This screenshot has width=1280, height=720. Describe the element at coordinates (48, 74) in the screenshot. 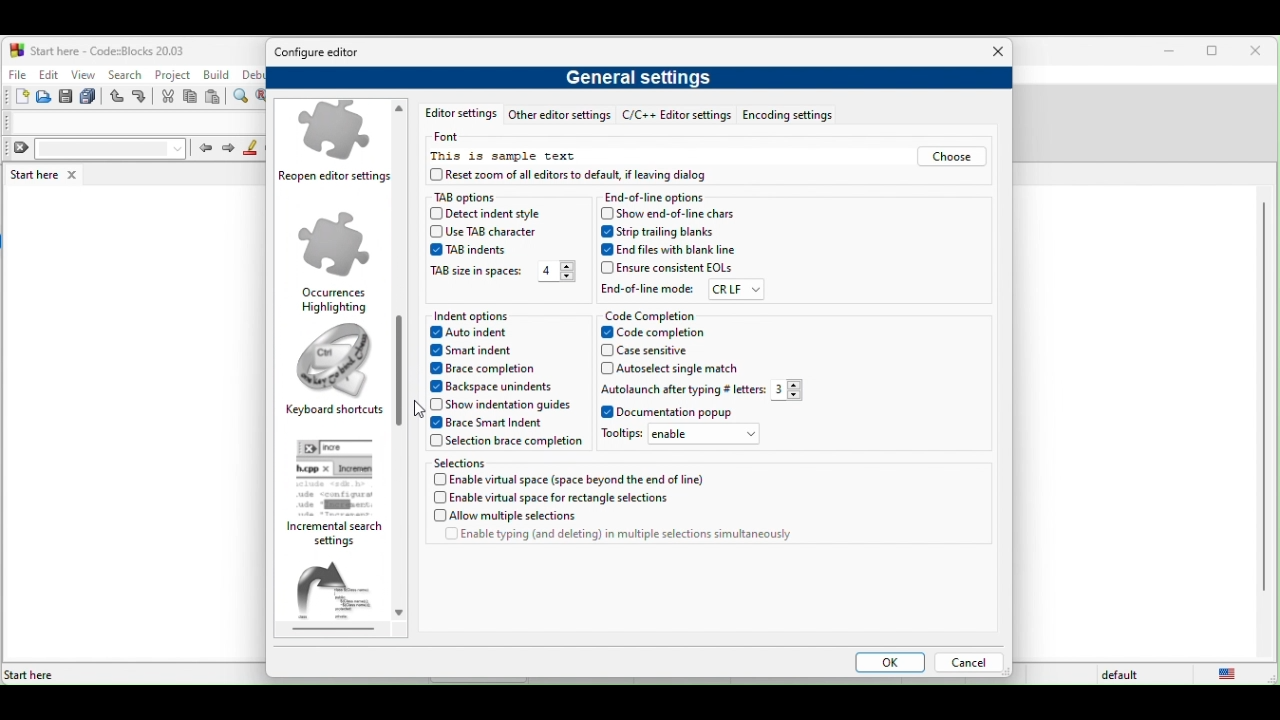

I see `edit` at that location.